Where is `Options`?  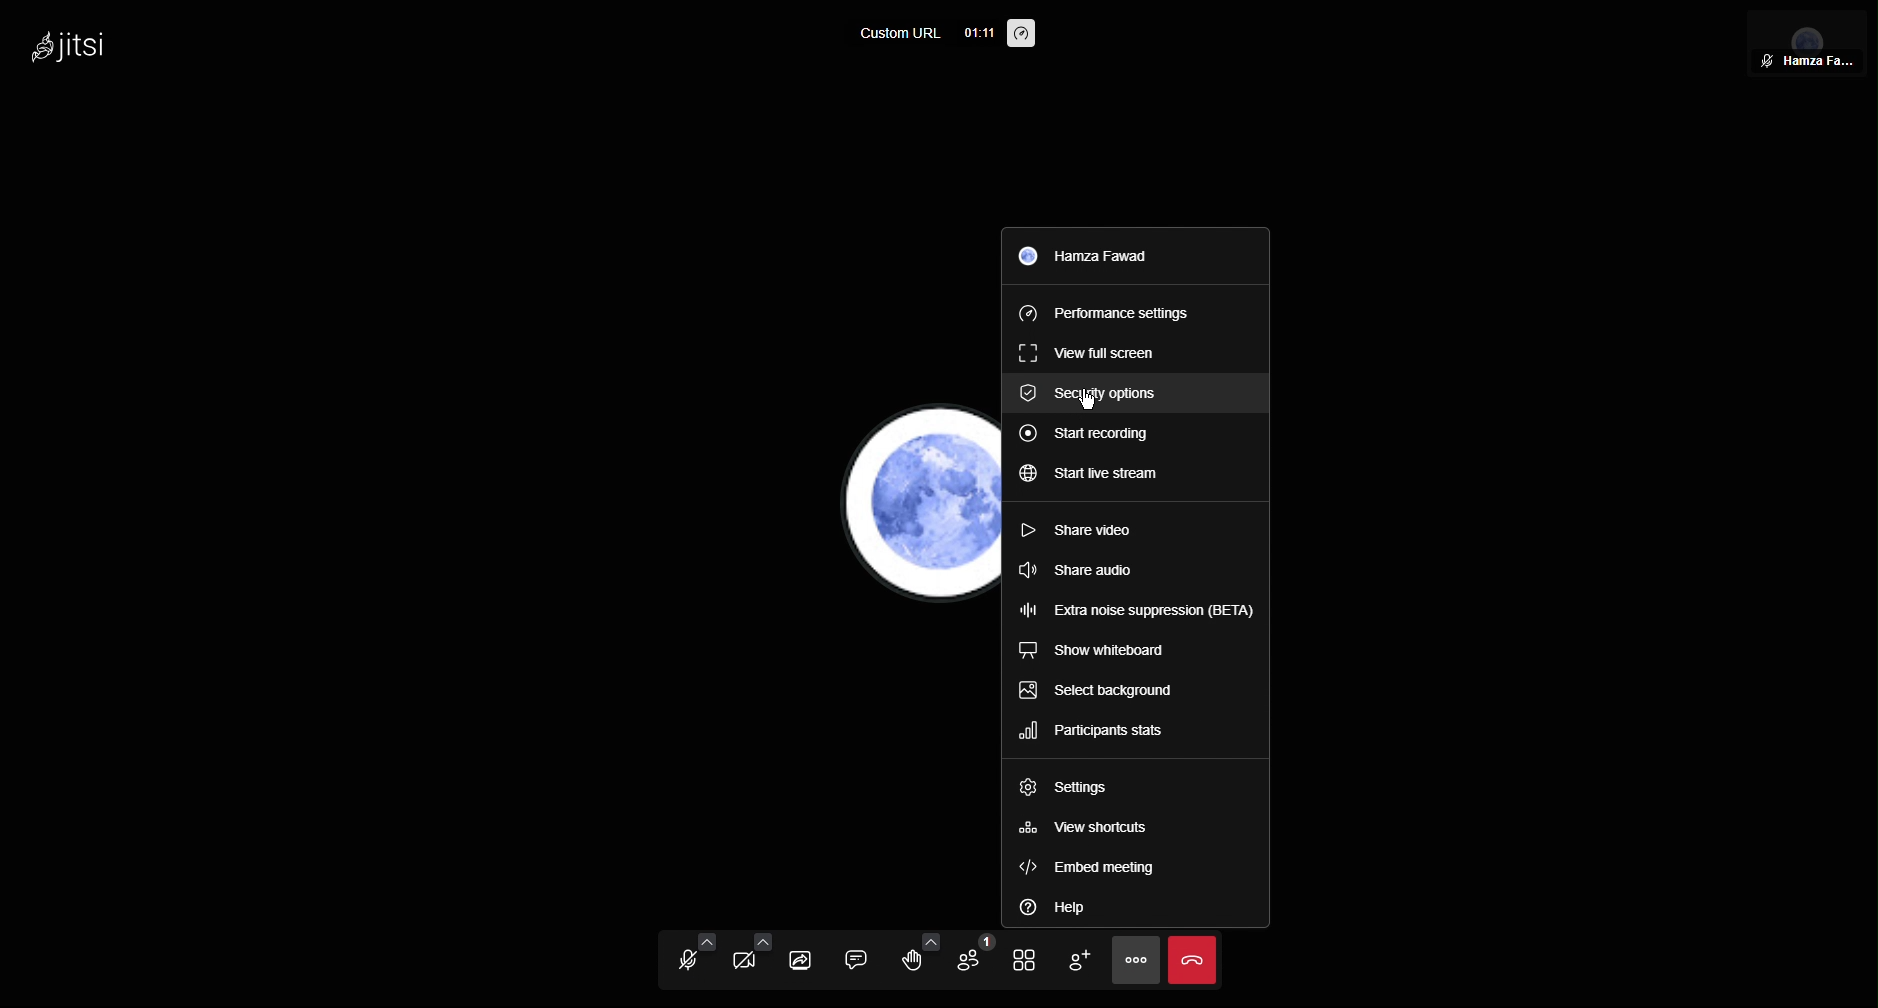 Options is located at coordinates (1132, 961).